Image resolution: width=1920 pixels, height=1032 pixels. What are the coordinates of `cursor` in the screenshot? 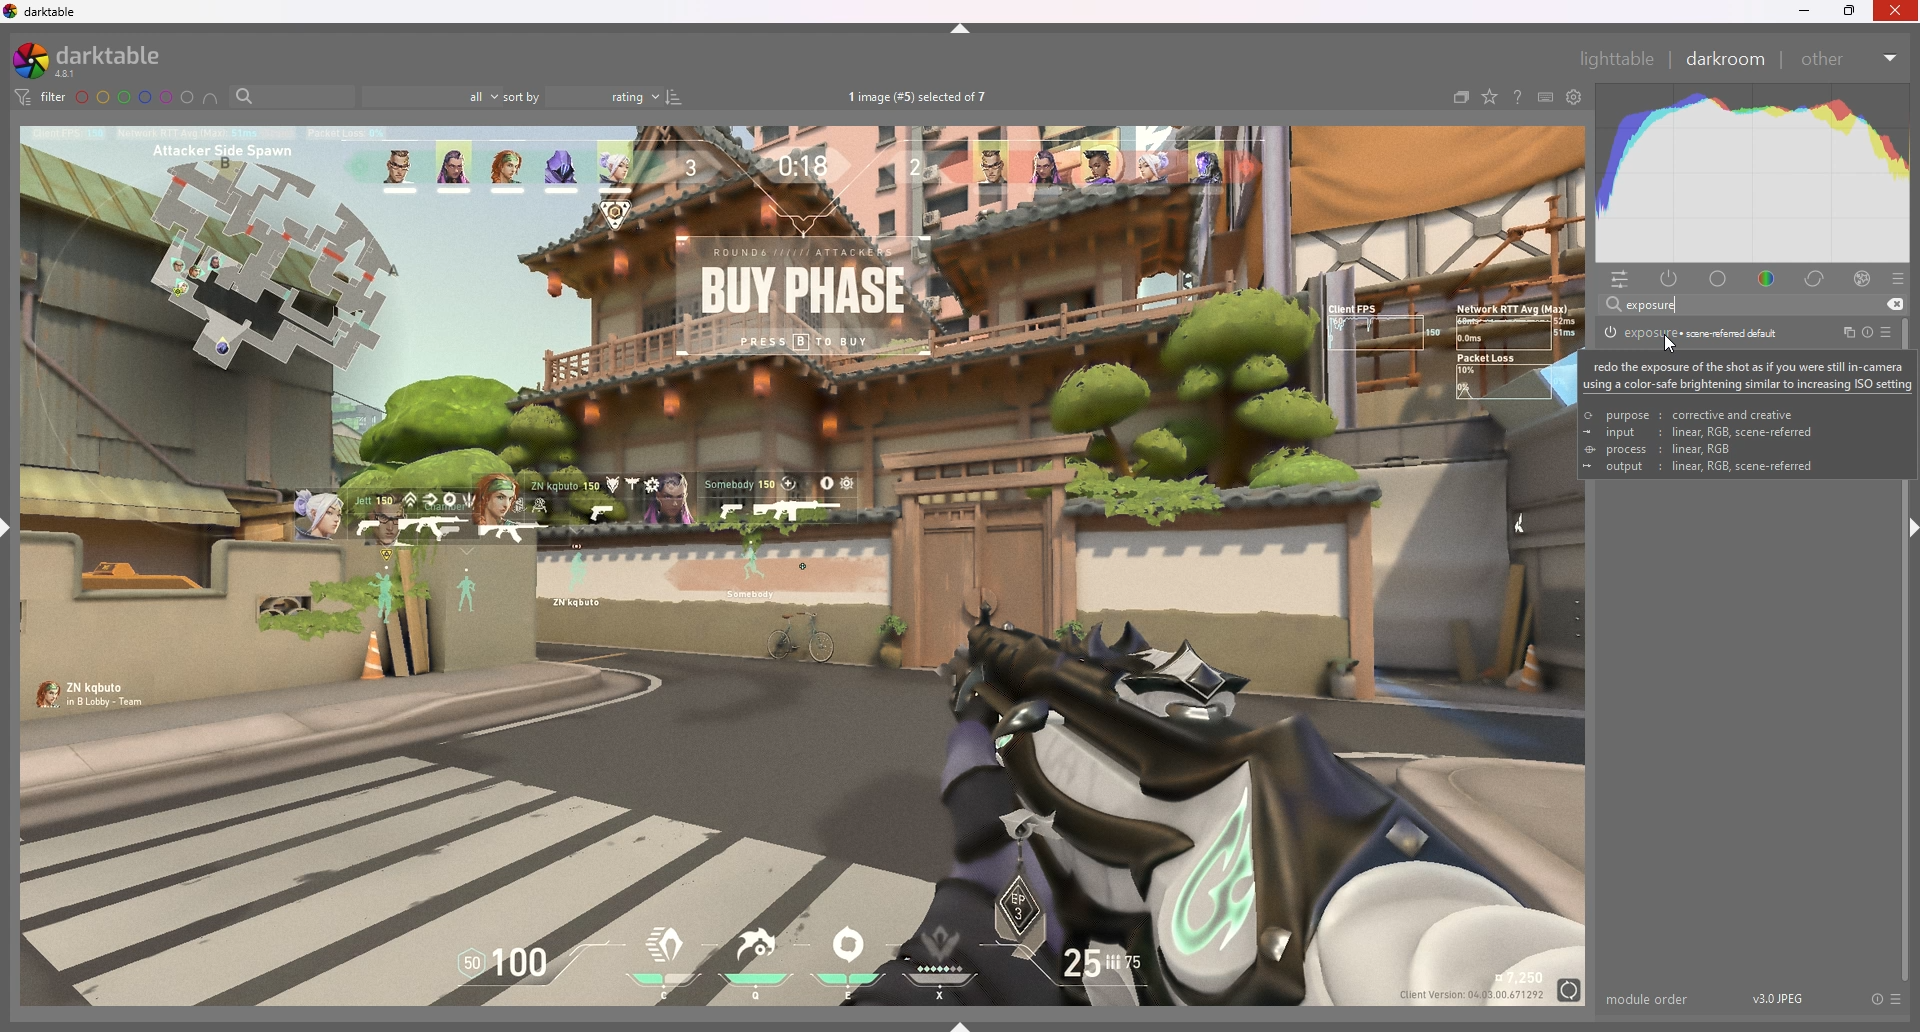 It's located at (1677, 349).